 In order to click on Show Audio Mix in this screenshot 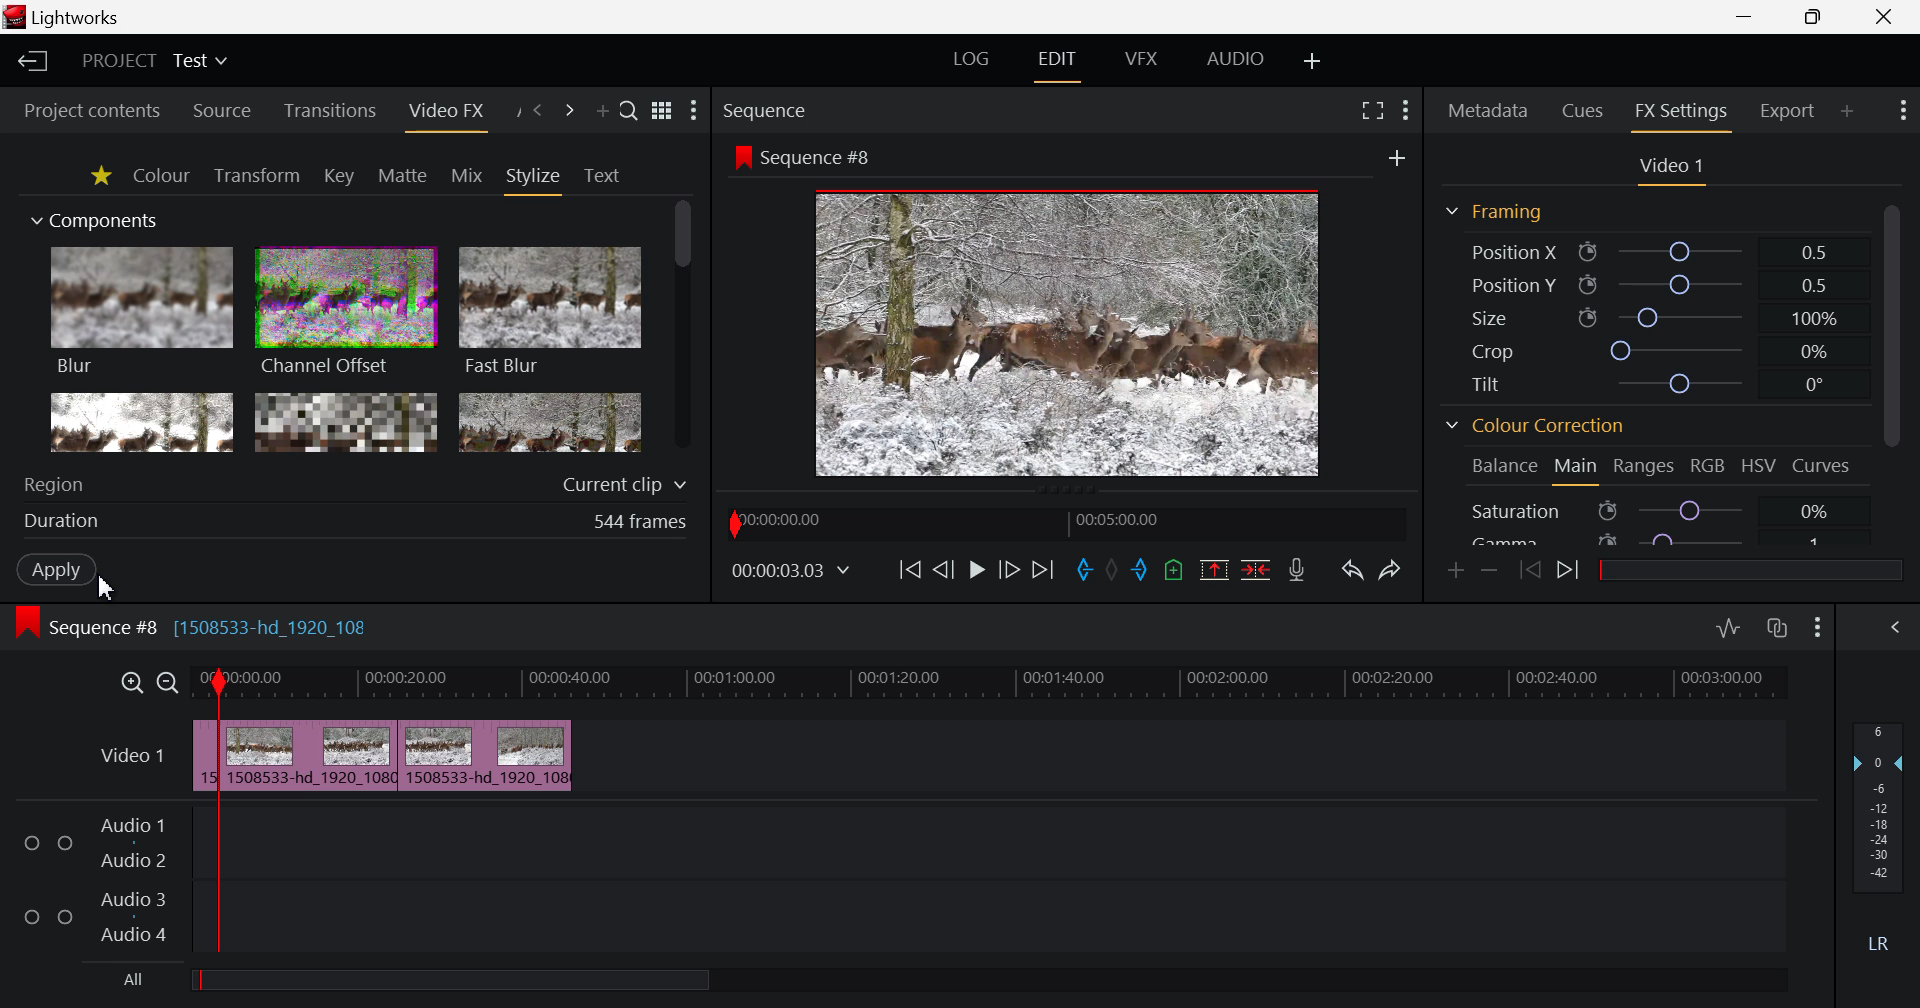, I will do `click(1897, 628)`.